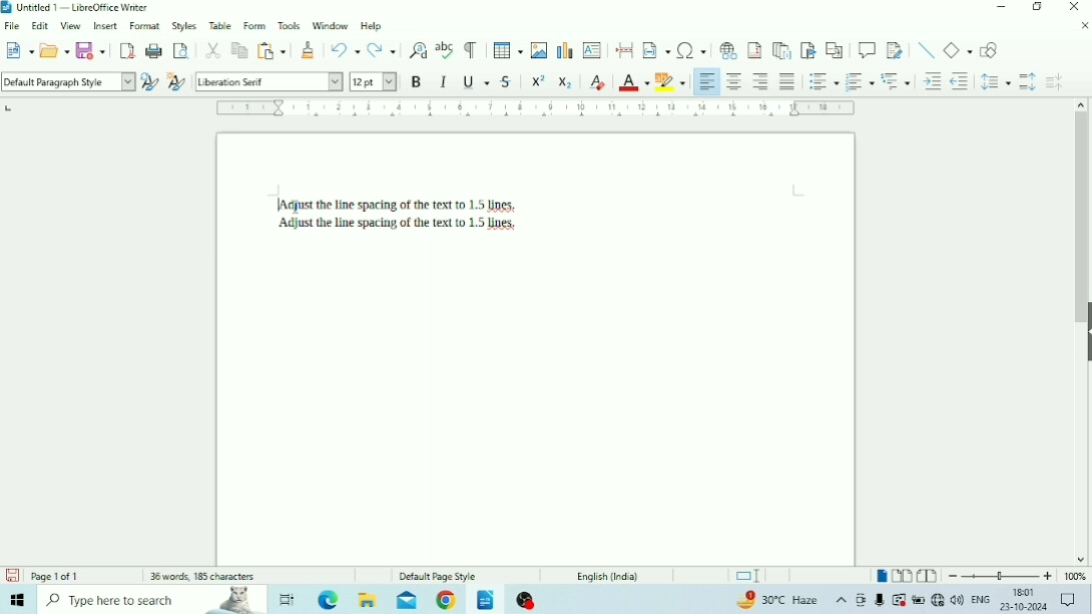  What do you see at coordinates (822, 79) in the screenshot?
I see `Toggle Unordered List` at bounding box center [822, 79].